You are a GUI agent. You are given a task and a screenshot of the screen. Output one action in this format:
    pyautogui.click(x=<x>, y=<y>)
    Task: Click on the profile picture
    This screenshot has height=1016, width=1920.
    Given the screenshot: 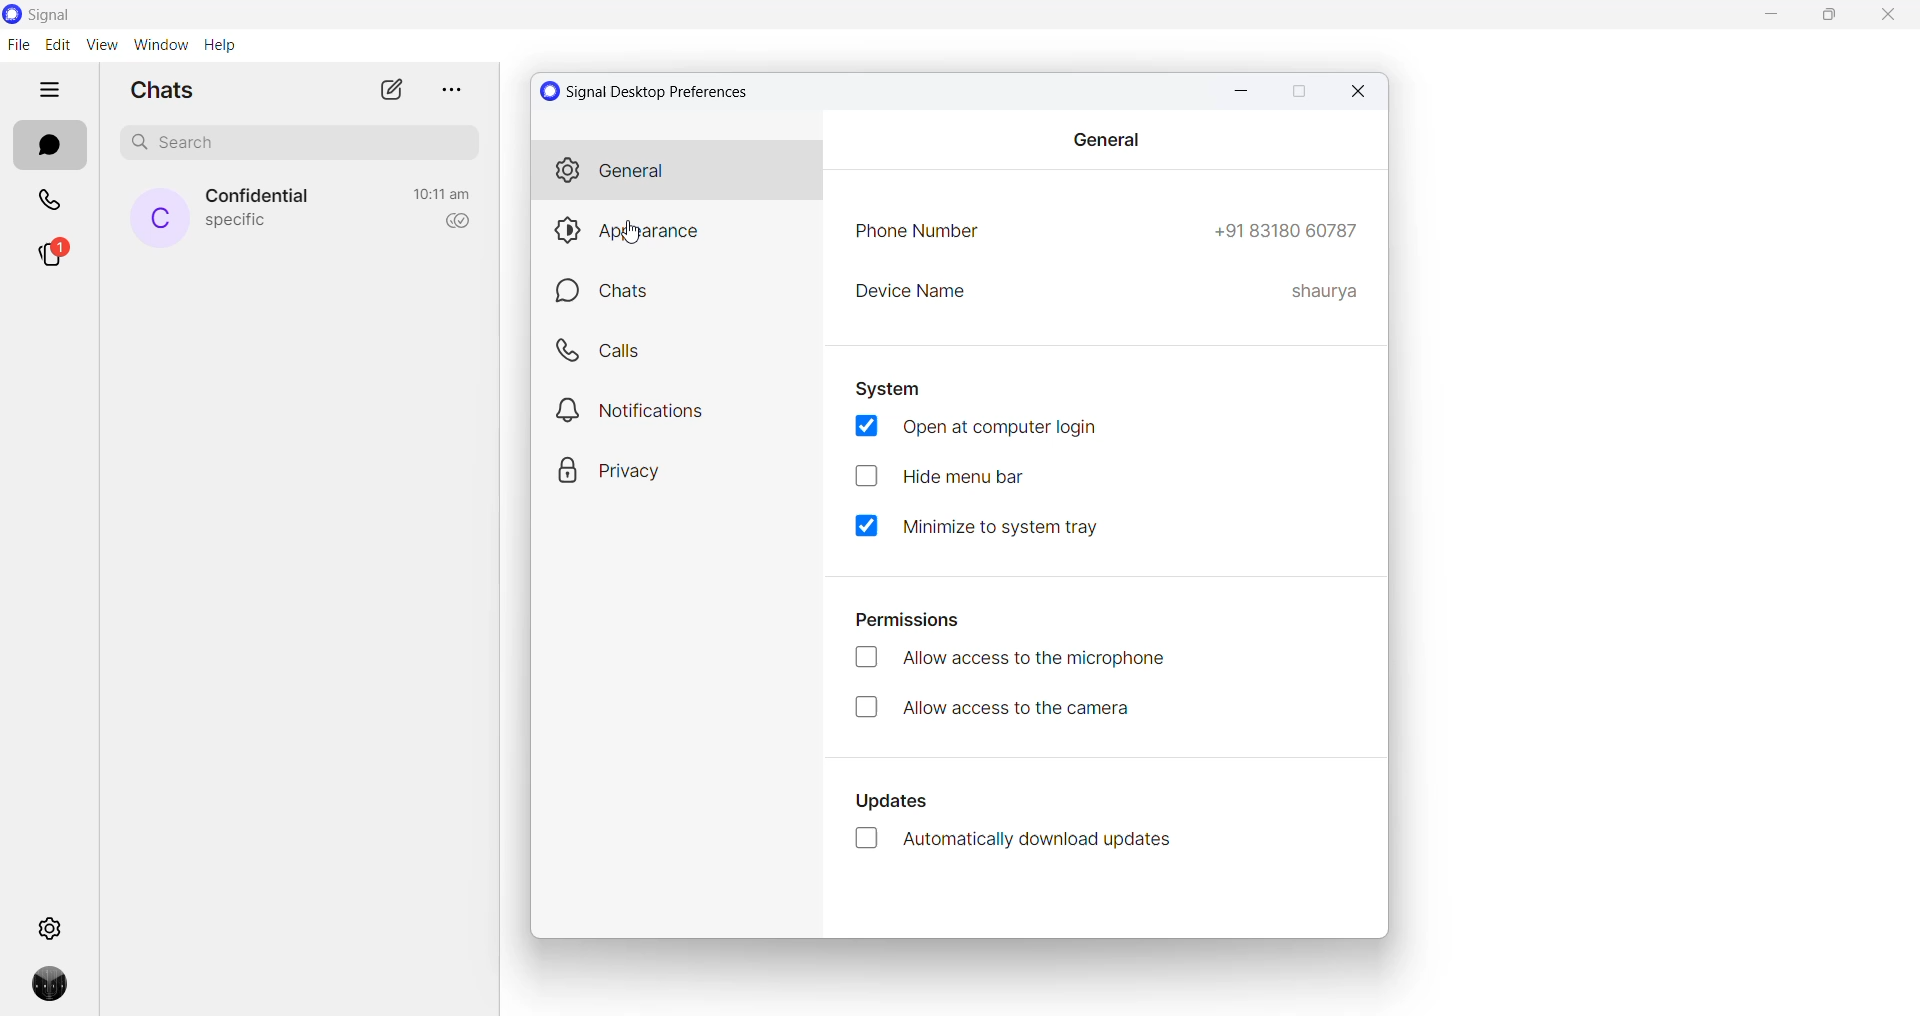 What is the action you would take?
    pyautogui.click(x=55, y=990)
    